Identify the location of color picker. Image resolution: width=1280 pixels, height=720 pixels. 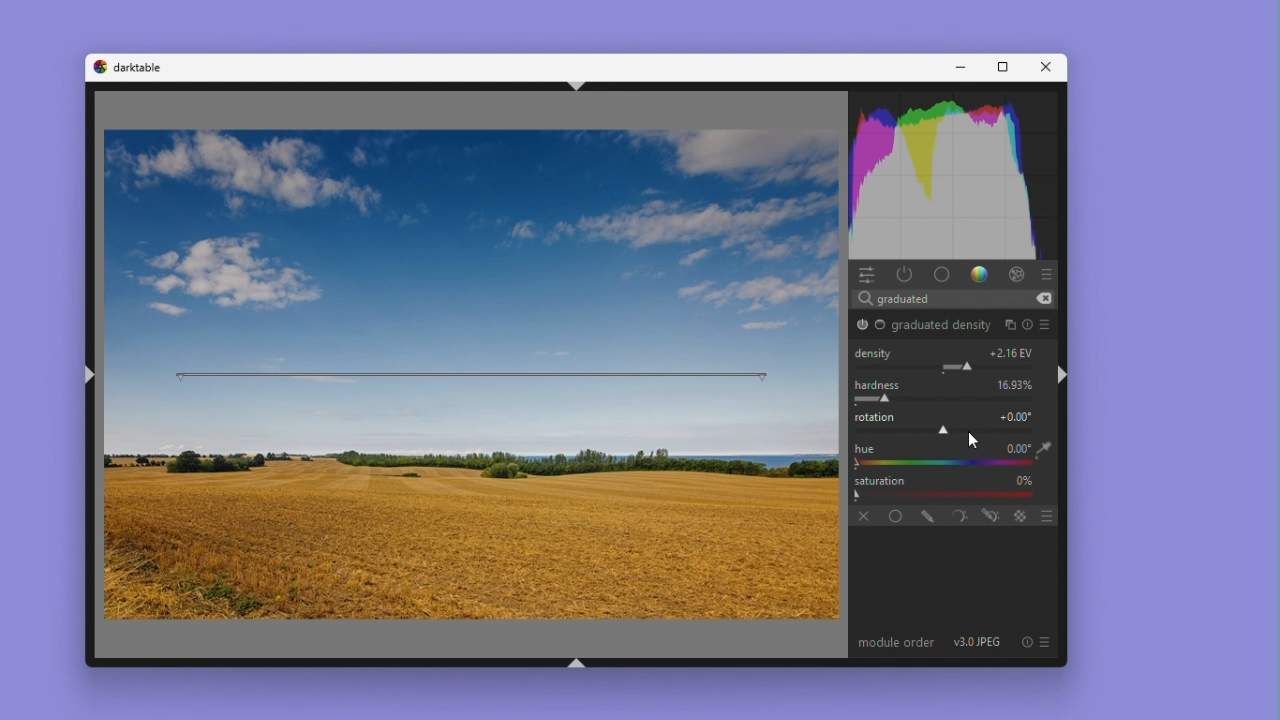
(938, 464).